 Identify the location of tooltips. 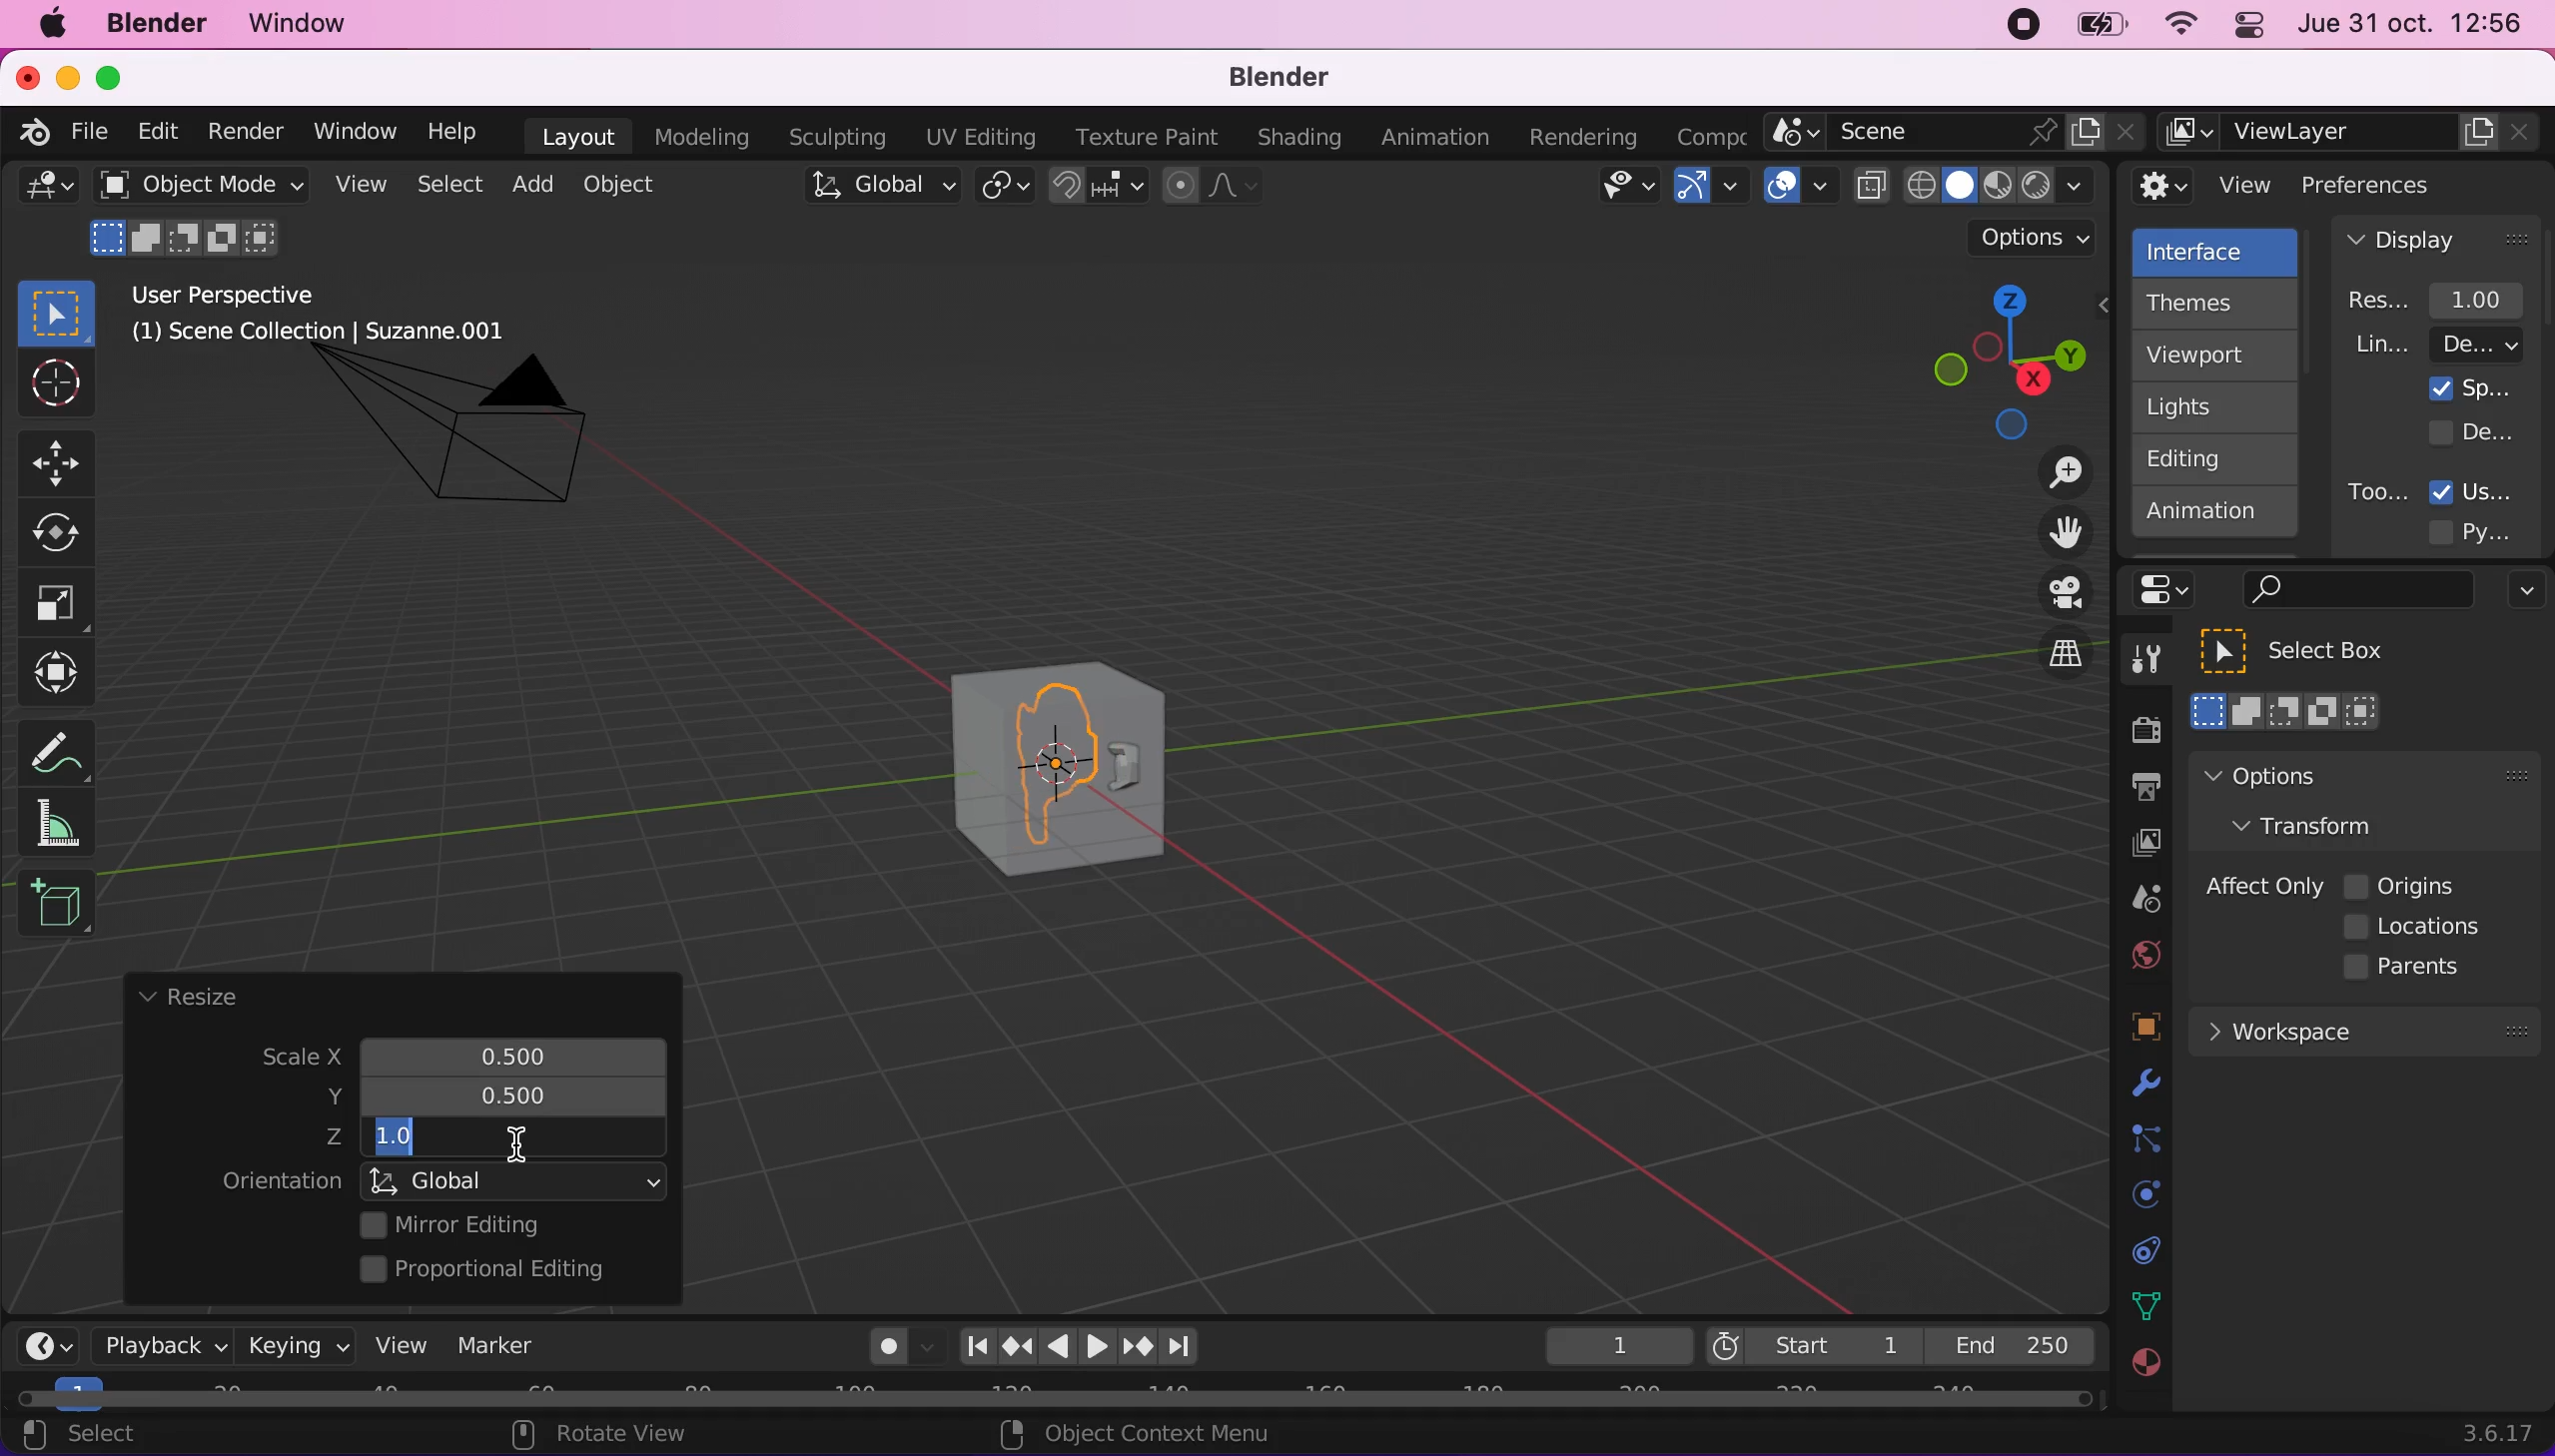
(2376, 491).